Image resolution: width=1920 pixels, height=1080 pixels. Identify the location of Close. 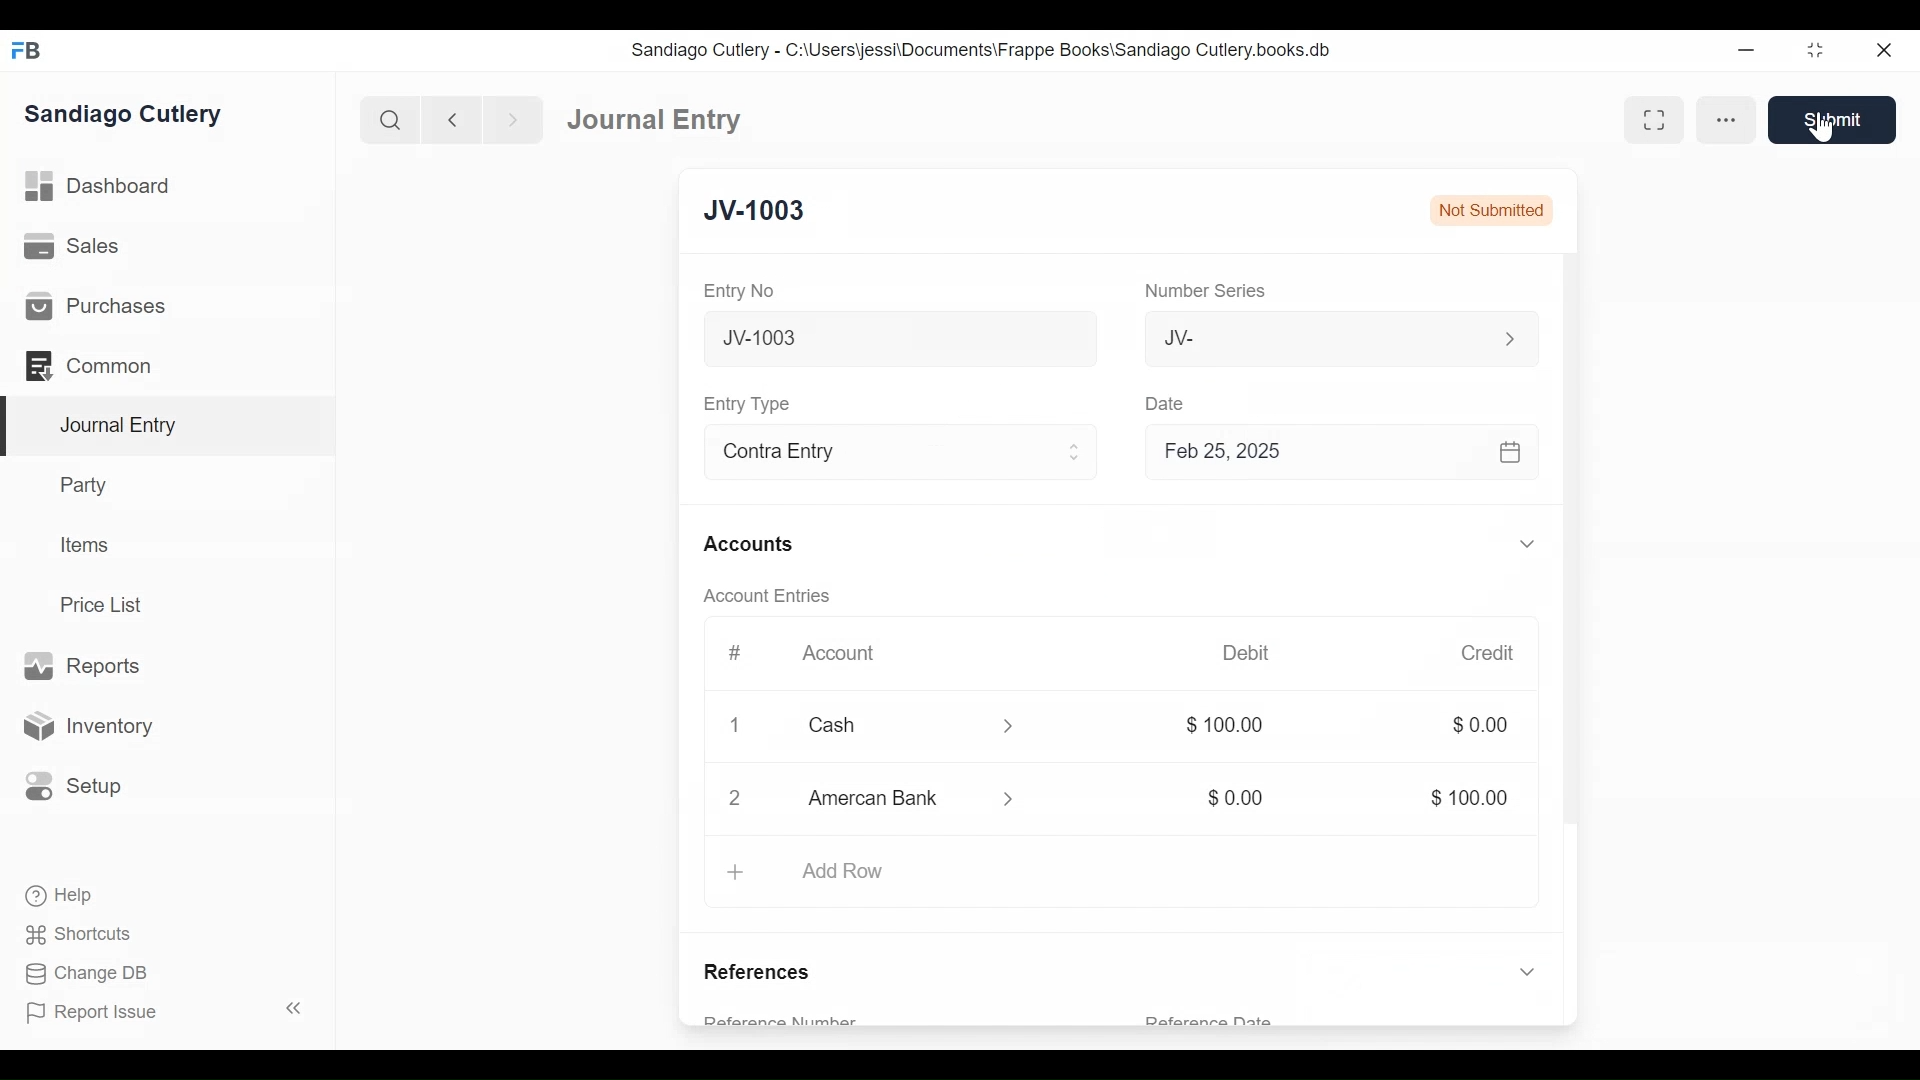
(736, 727).